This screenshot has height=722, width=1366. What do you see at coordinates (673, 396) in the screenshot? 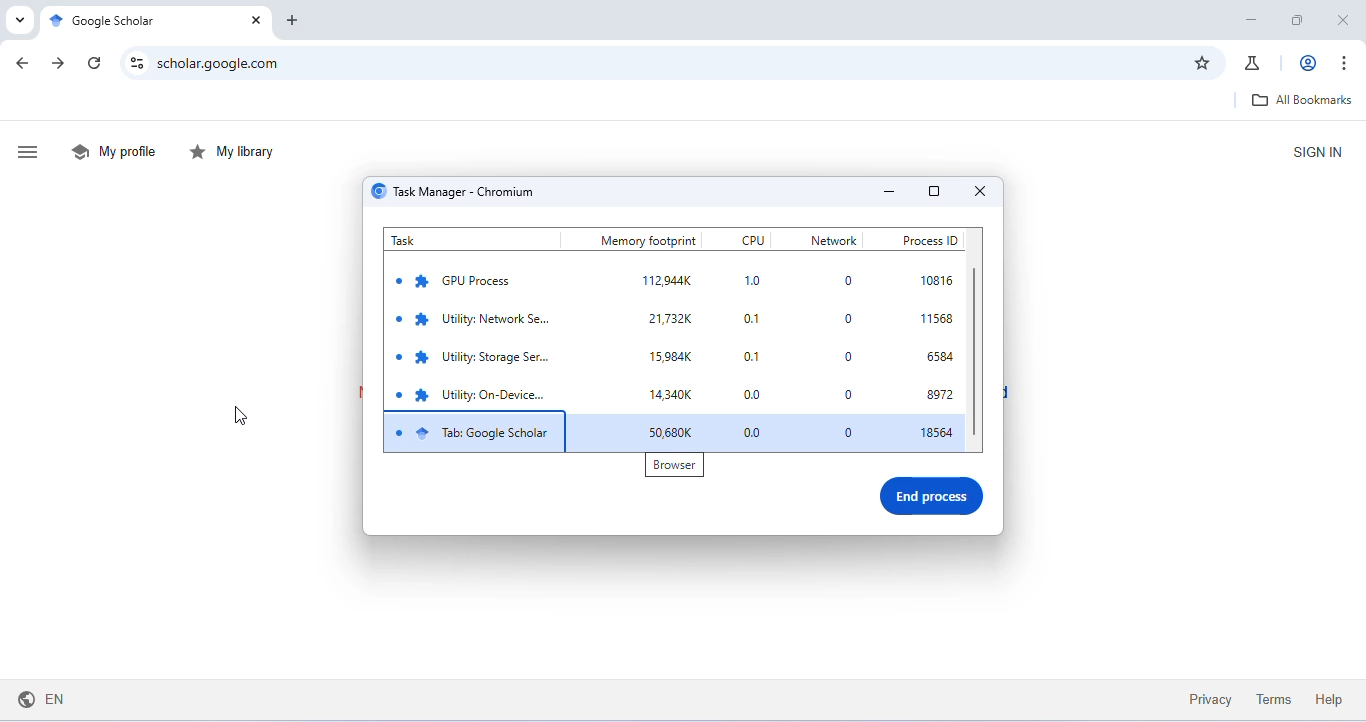
I see `14340k` at bounding box center [673, 396].